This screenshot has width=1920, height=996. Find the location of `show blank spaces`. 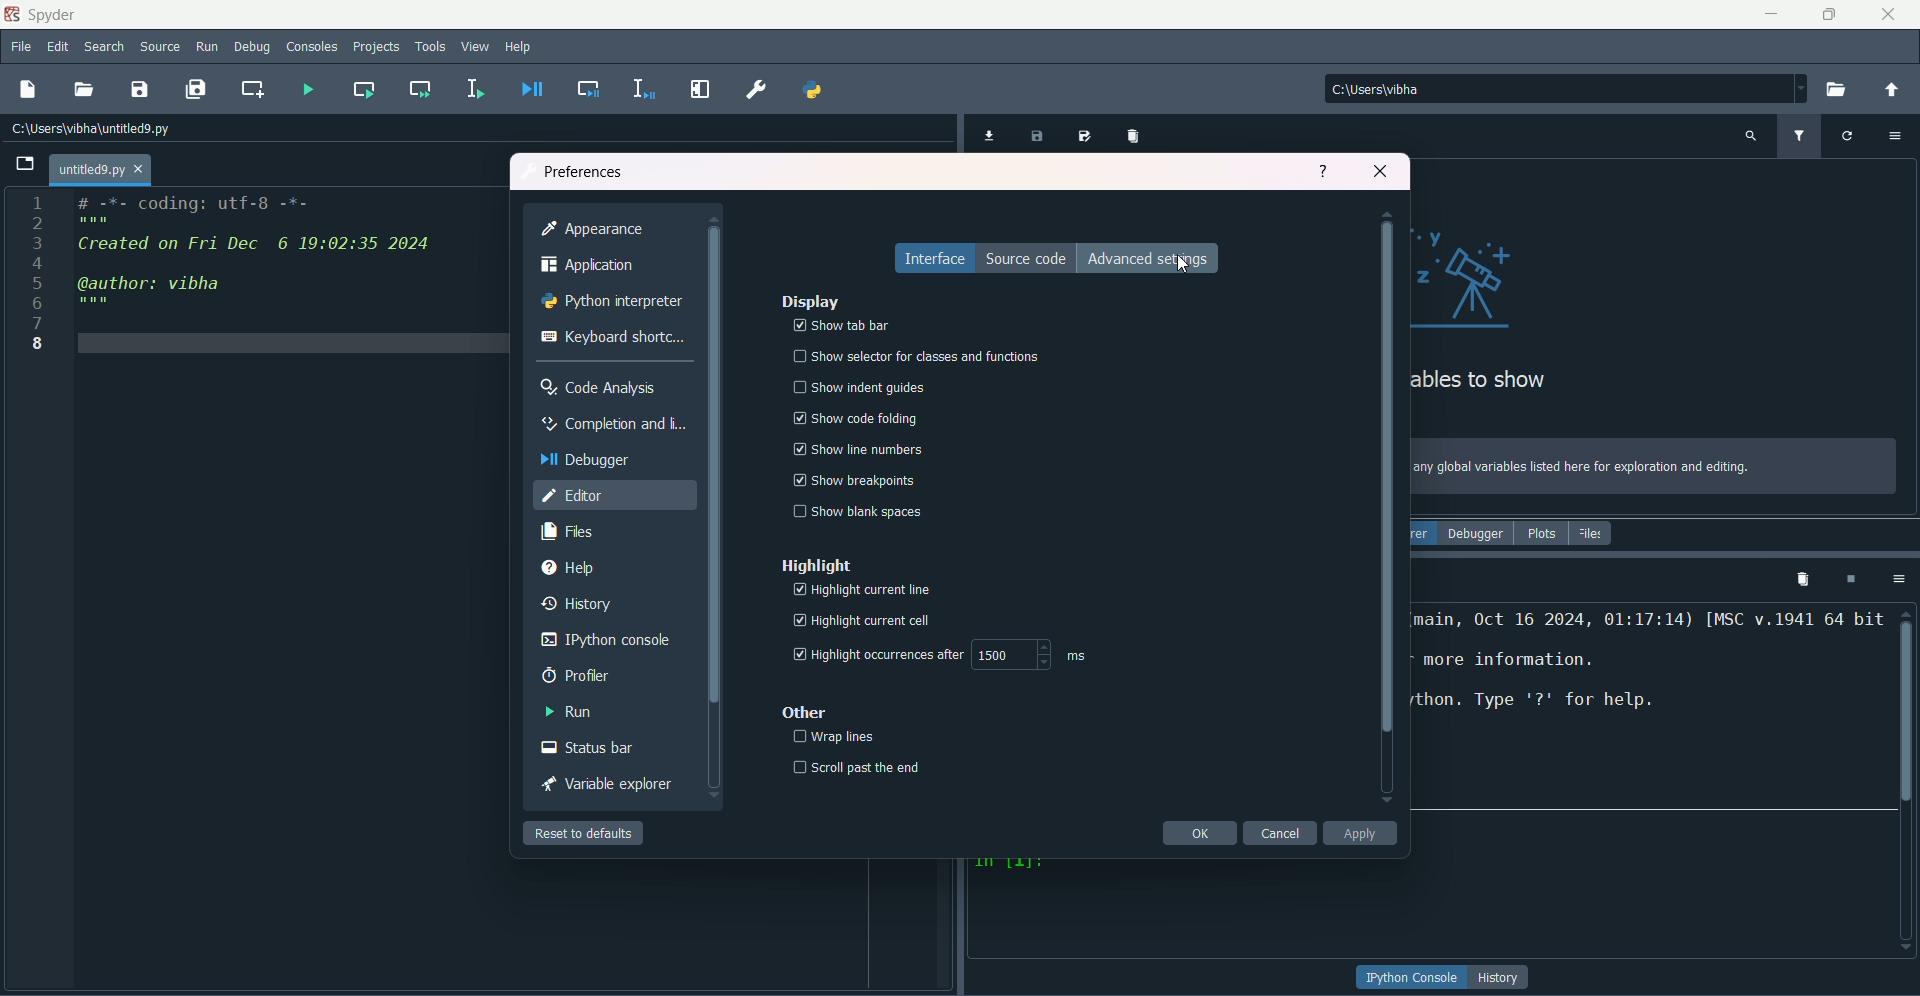

show blank spaces is located at coordinates (857, 512).